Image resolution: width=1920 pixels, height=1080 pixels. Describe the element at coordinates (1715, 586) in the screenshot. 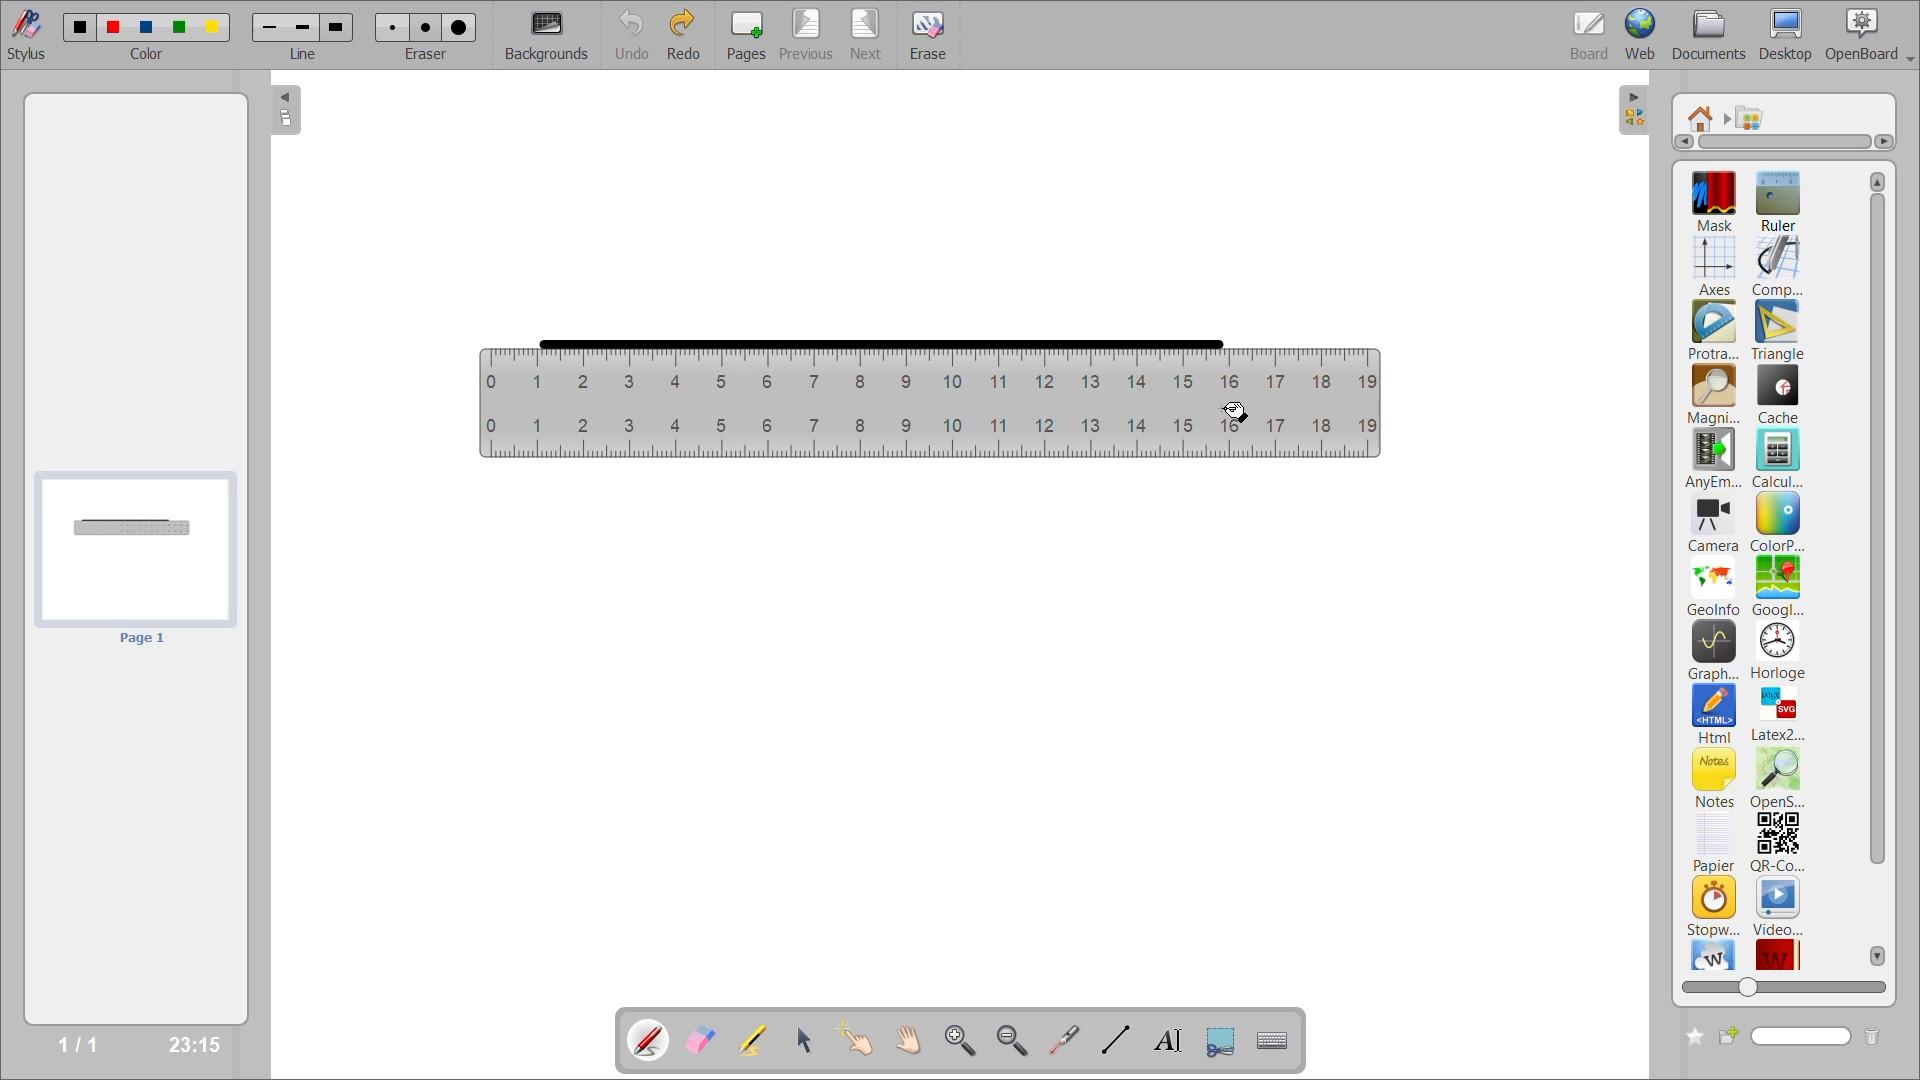

I see `geoinfo` at that location.